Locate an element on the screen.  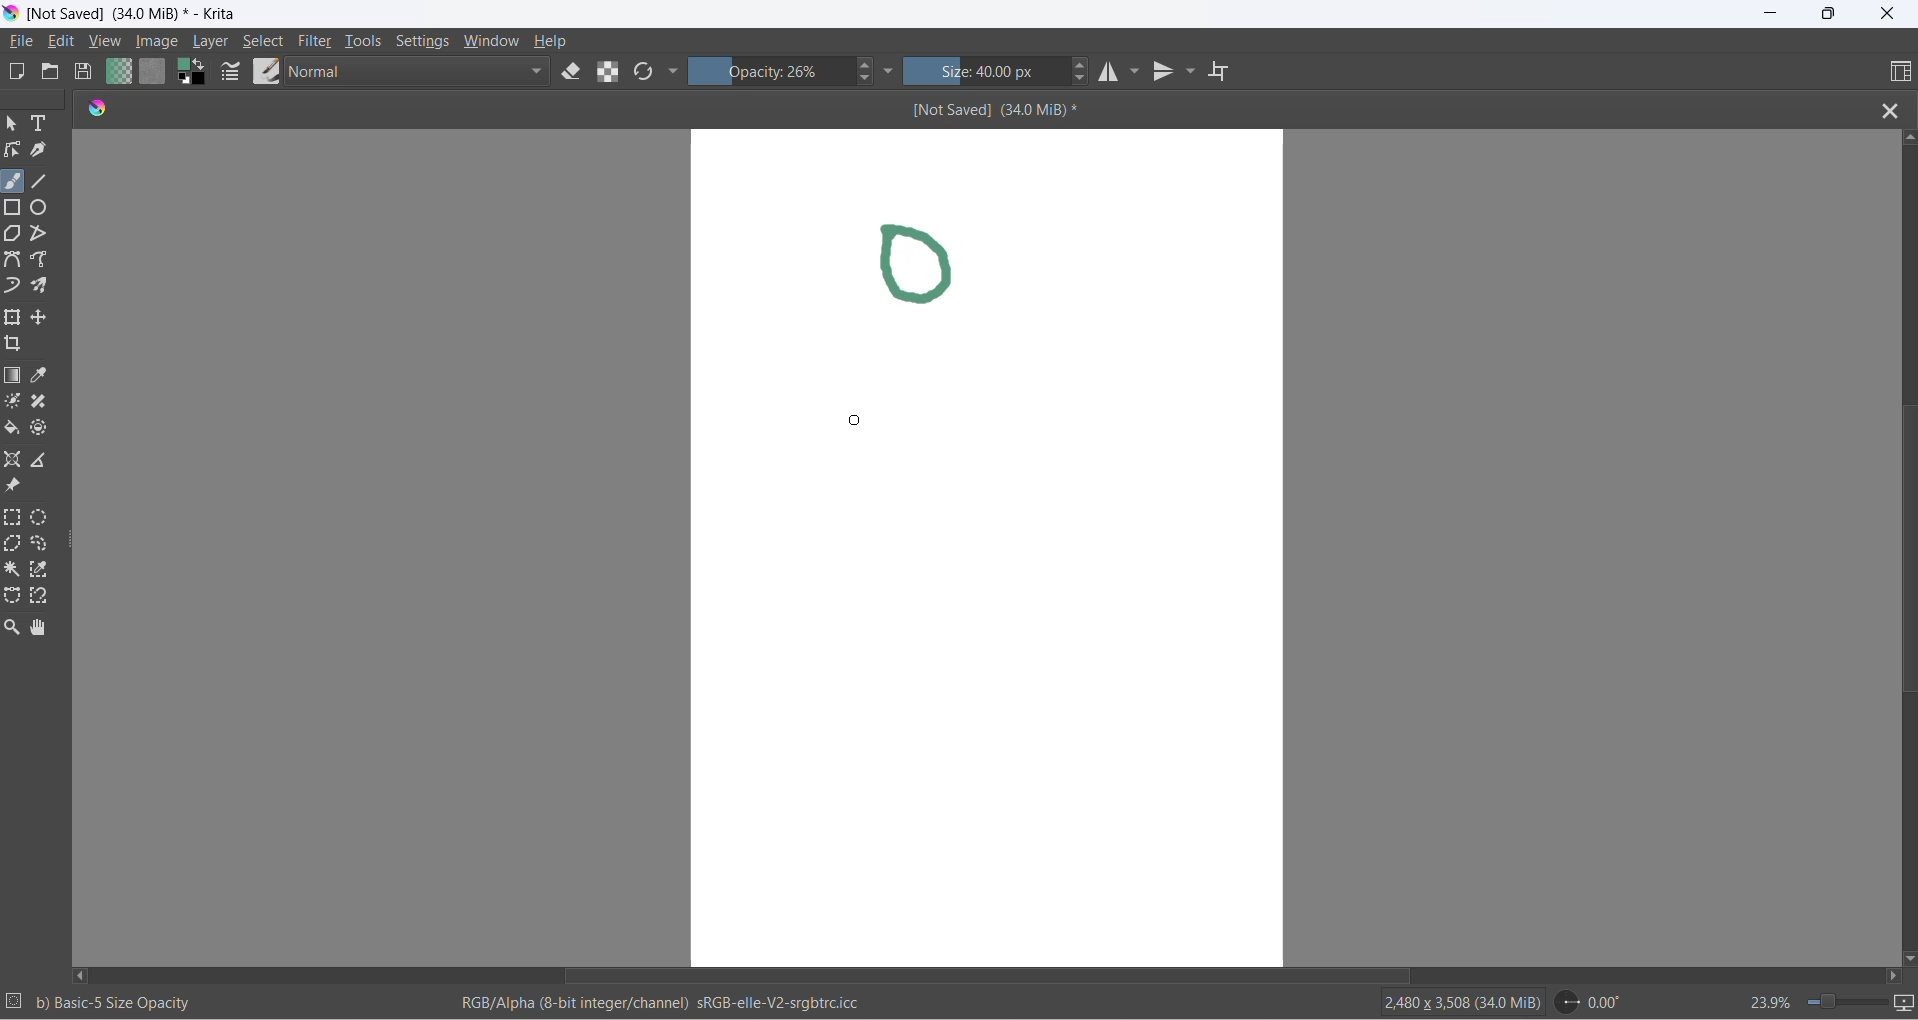
new document is located at coordinates (22, 72).